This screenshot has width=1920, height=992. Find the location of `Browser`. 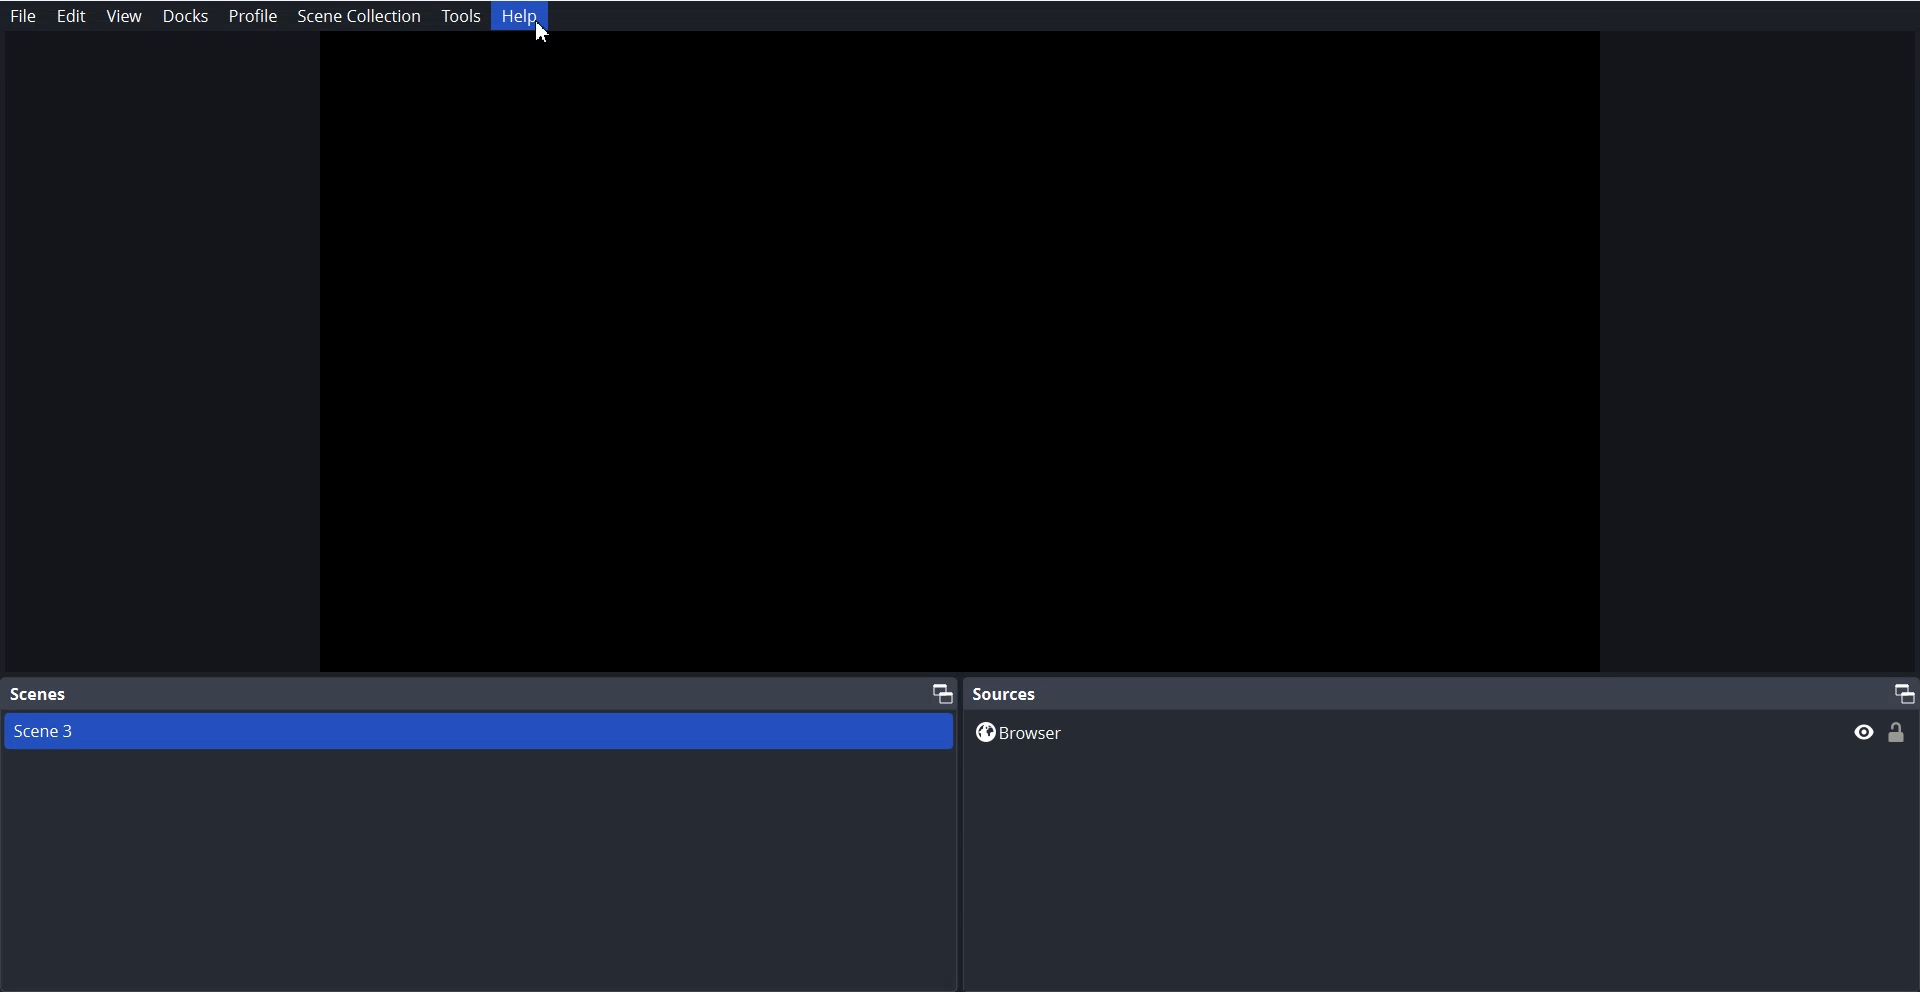

Browser is located at coordinates (1391, 731).